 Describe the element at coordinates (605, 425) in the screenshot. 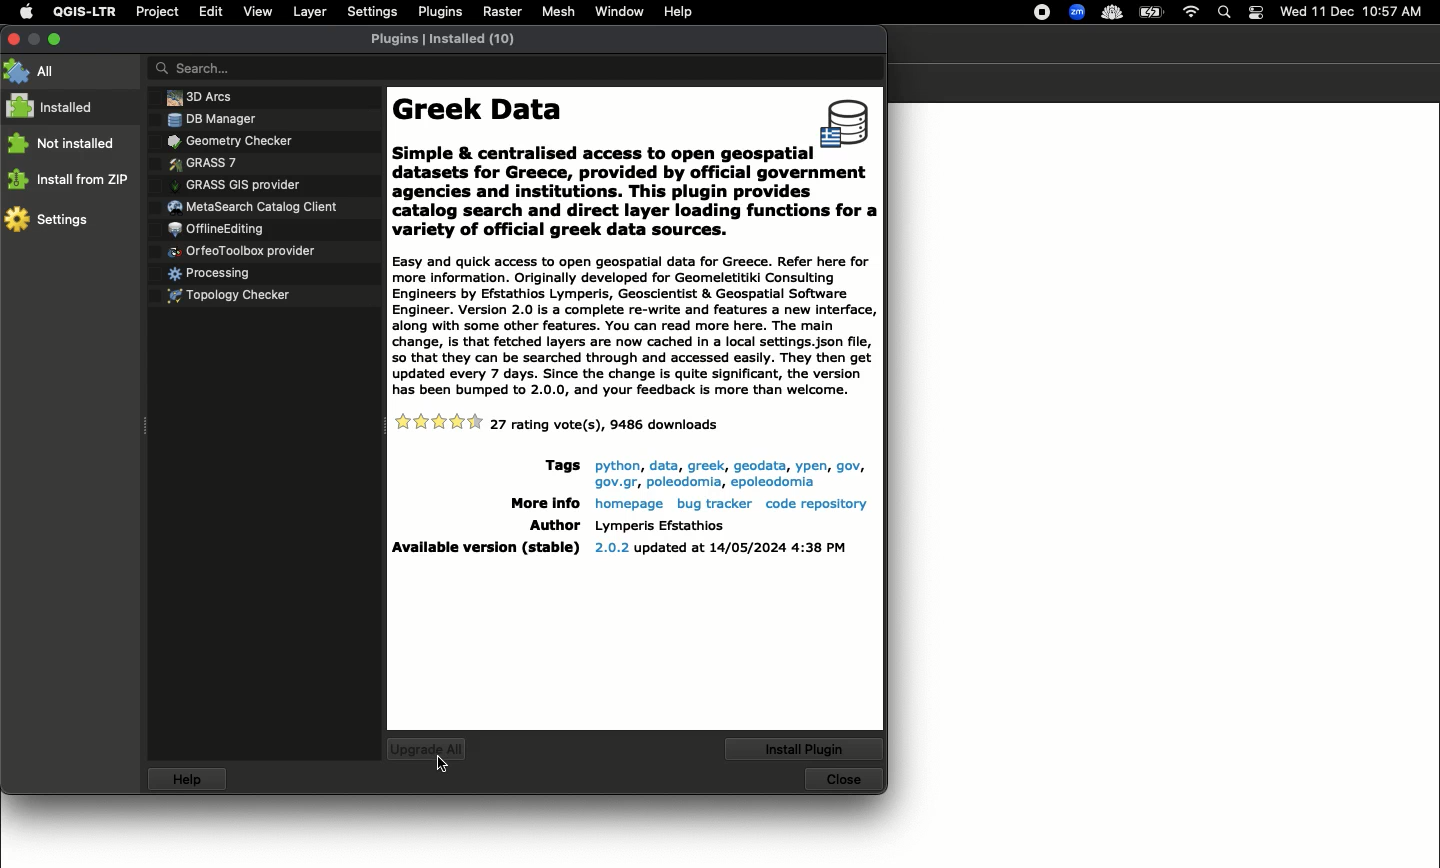

I see `Details` at that location.